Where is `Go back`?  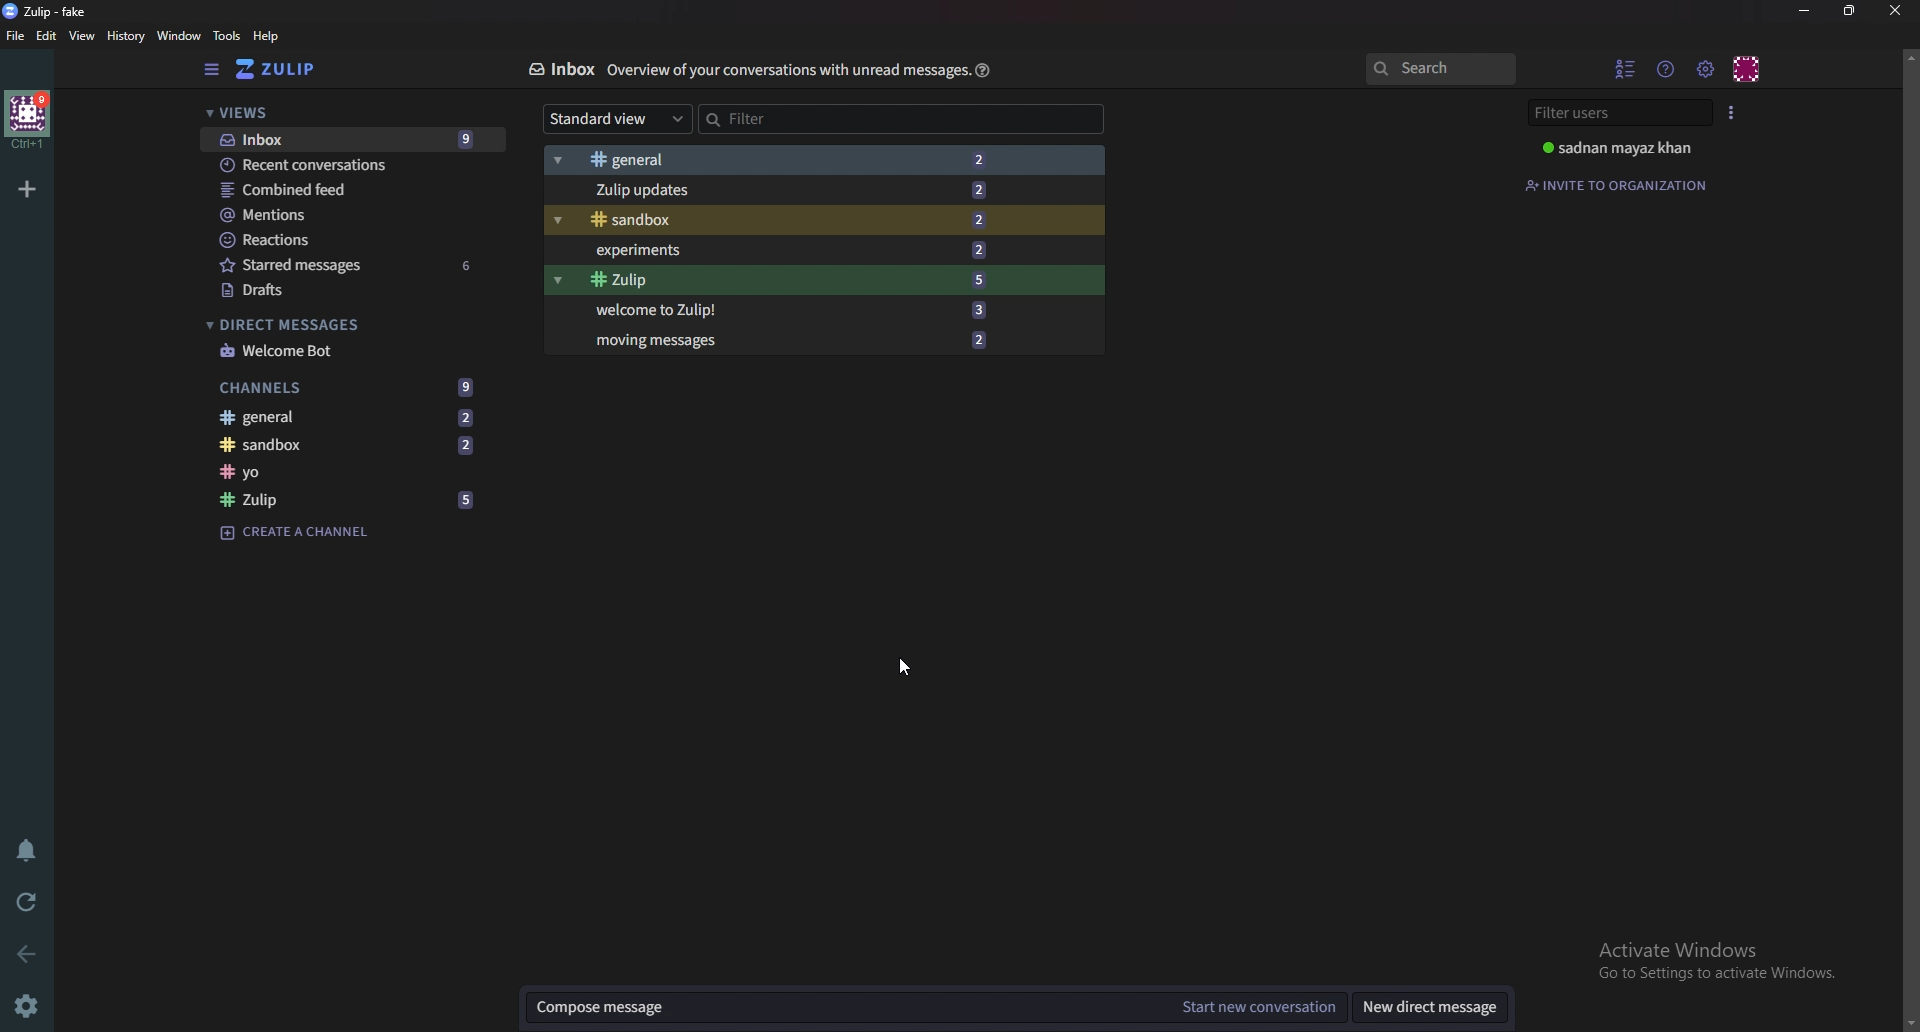 Go back is located at coordinates (26, 952).